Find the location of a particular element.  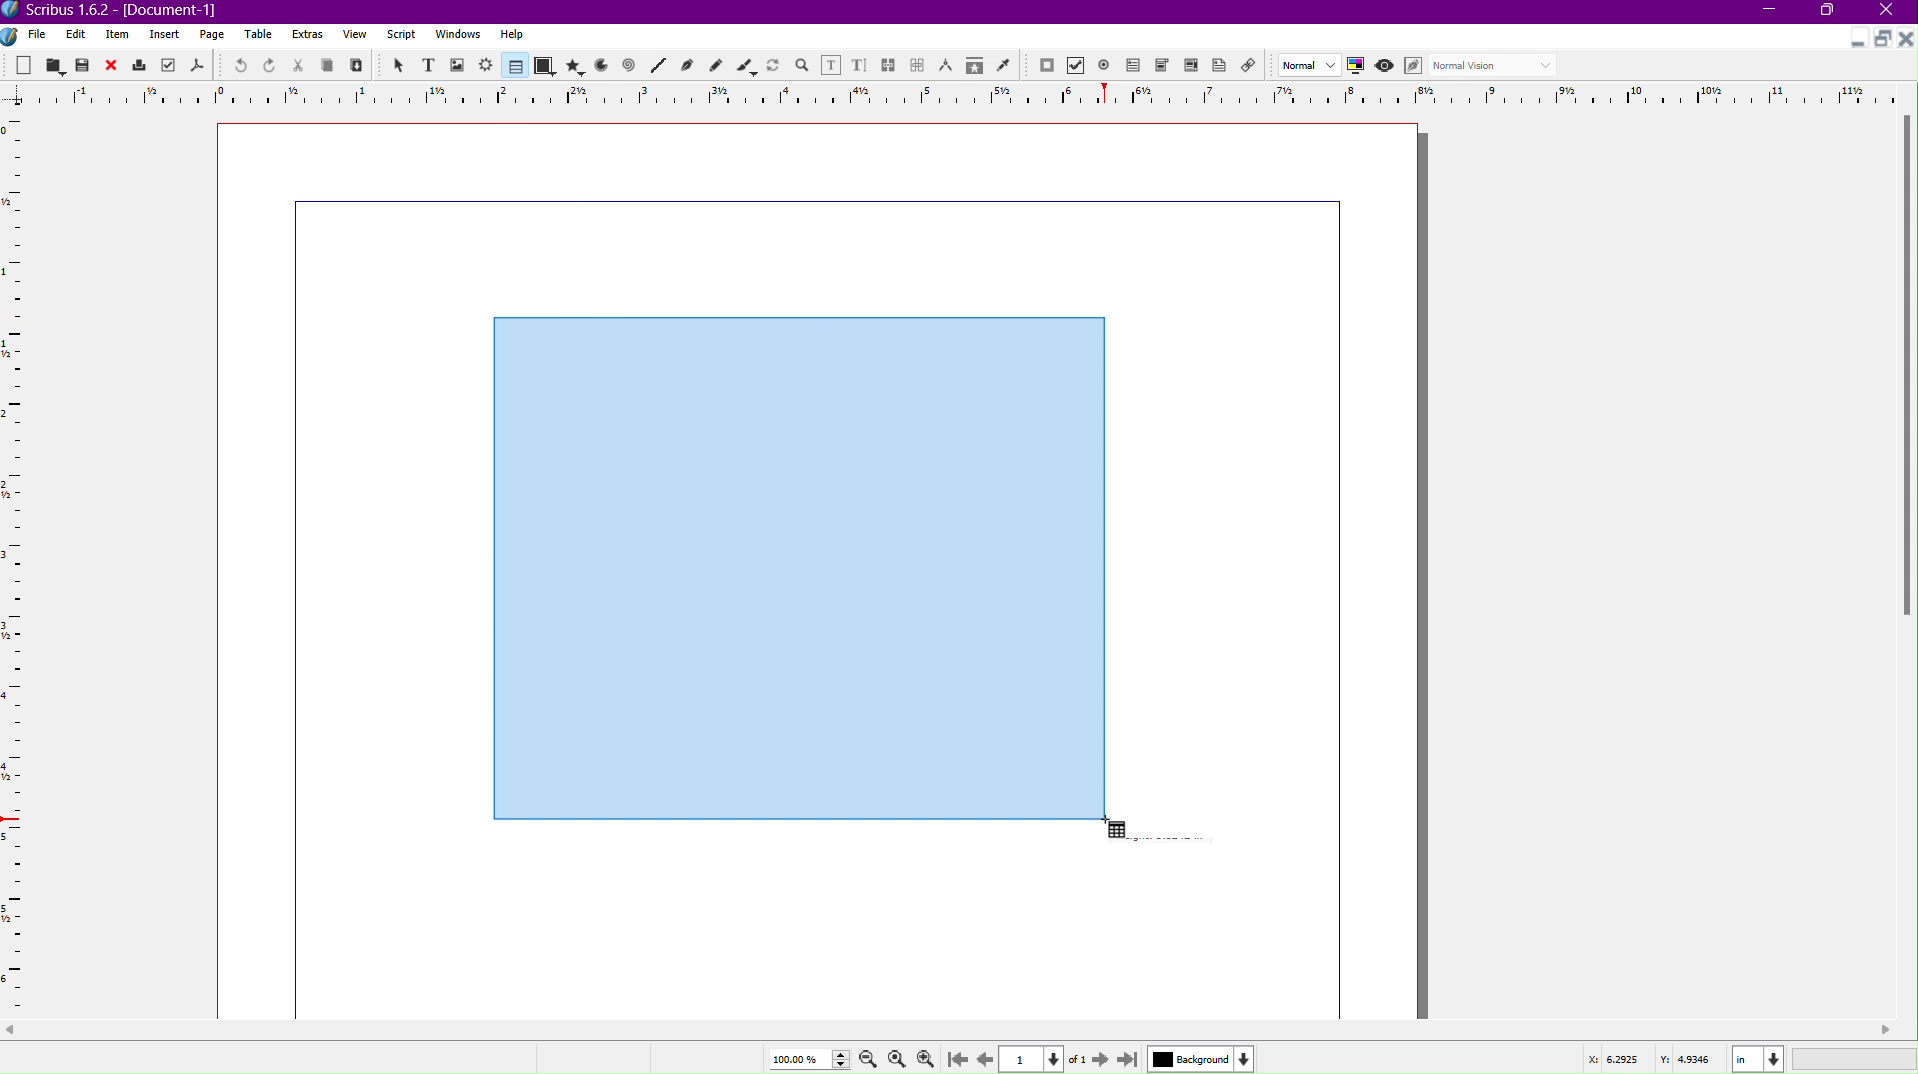

Text Frame is located at coordinates (427, 65).